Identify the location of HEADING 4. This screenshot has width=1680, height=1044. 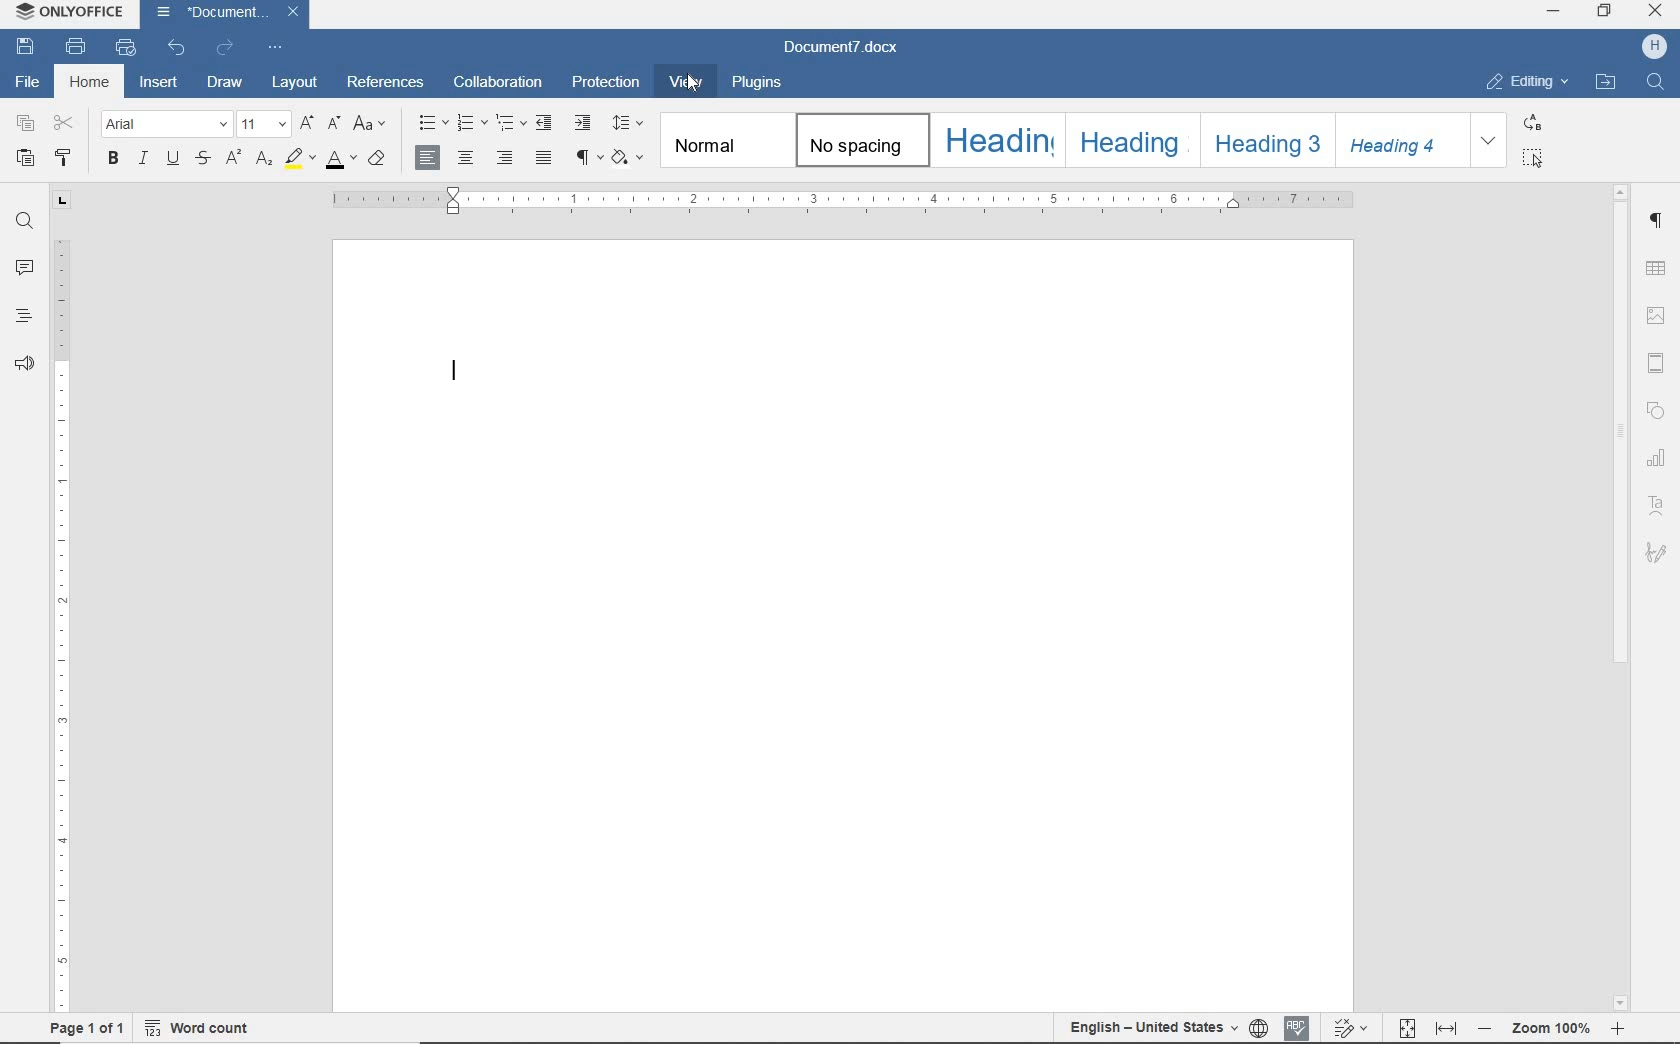
(1400, 139).